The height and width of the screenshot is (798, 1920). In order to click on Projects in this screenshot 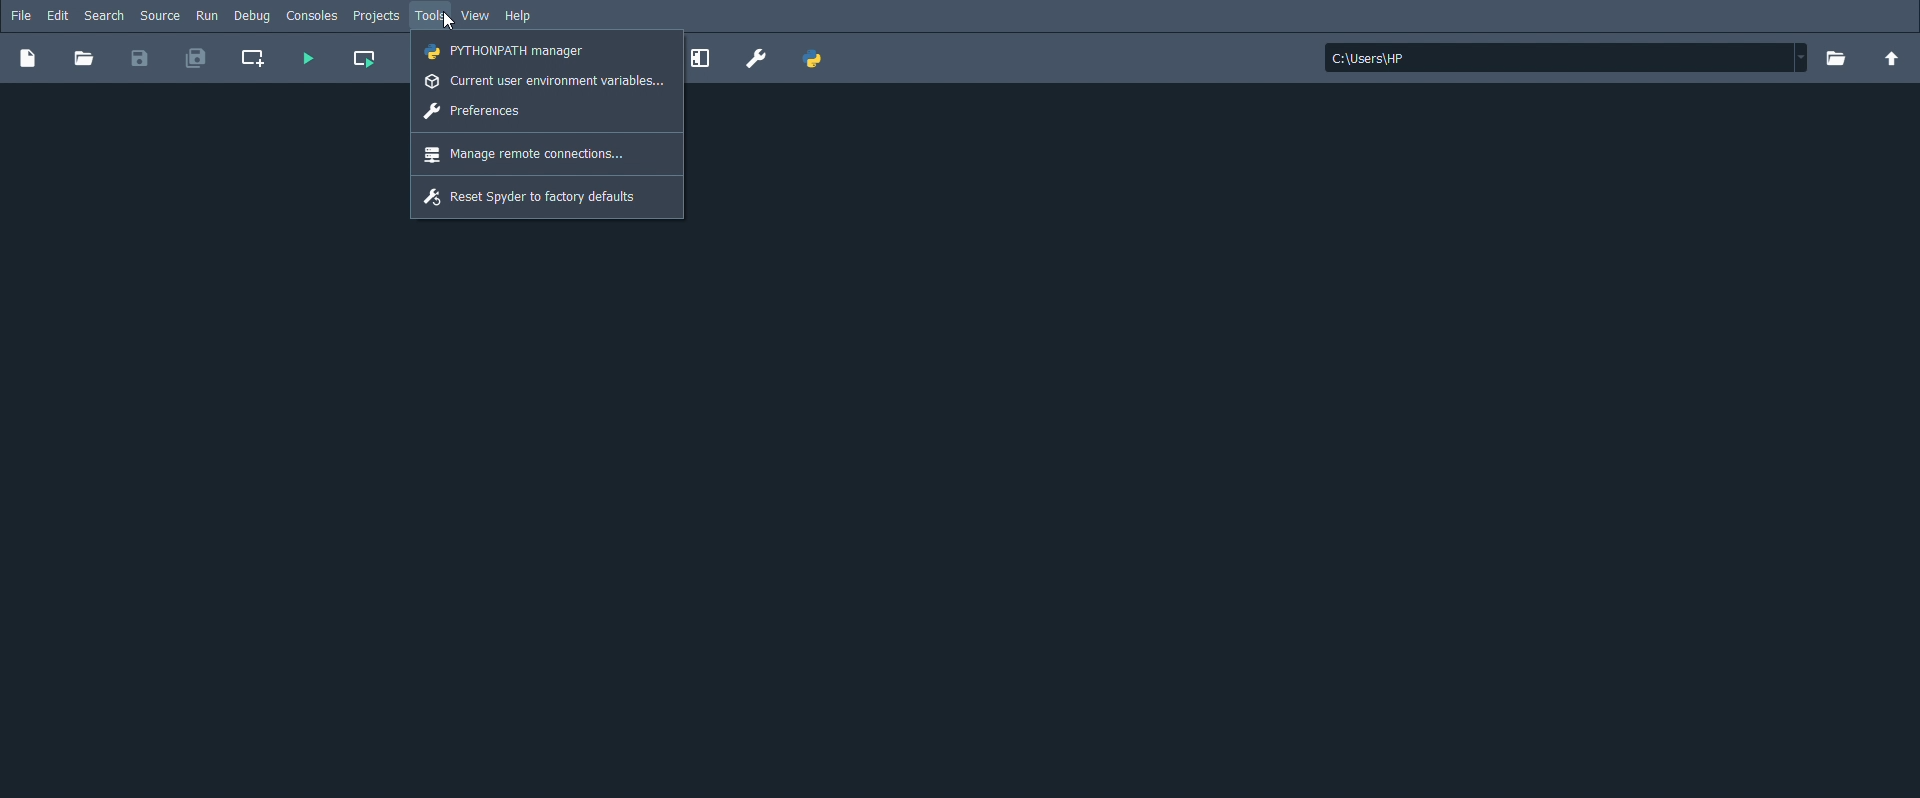, I will do `click(377, 17)`.